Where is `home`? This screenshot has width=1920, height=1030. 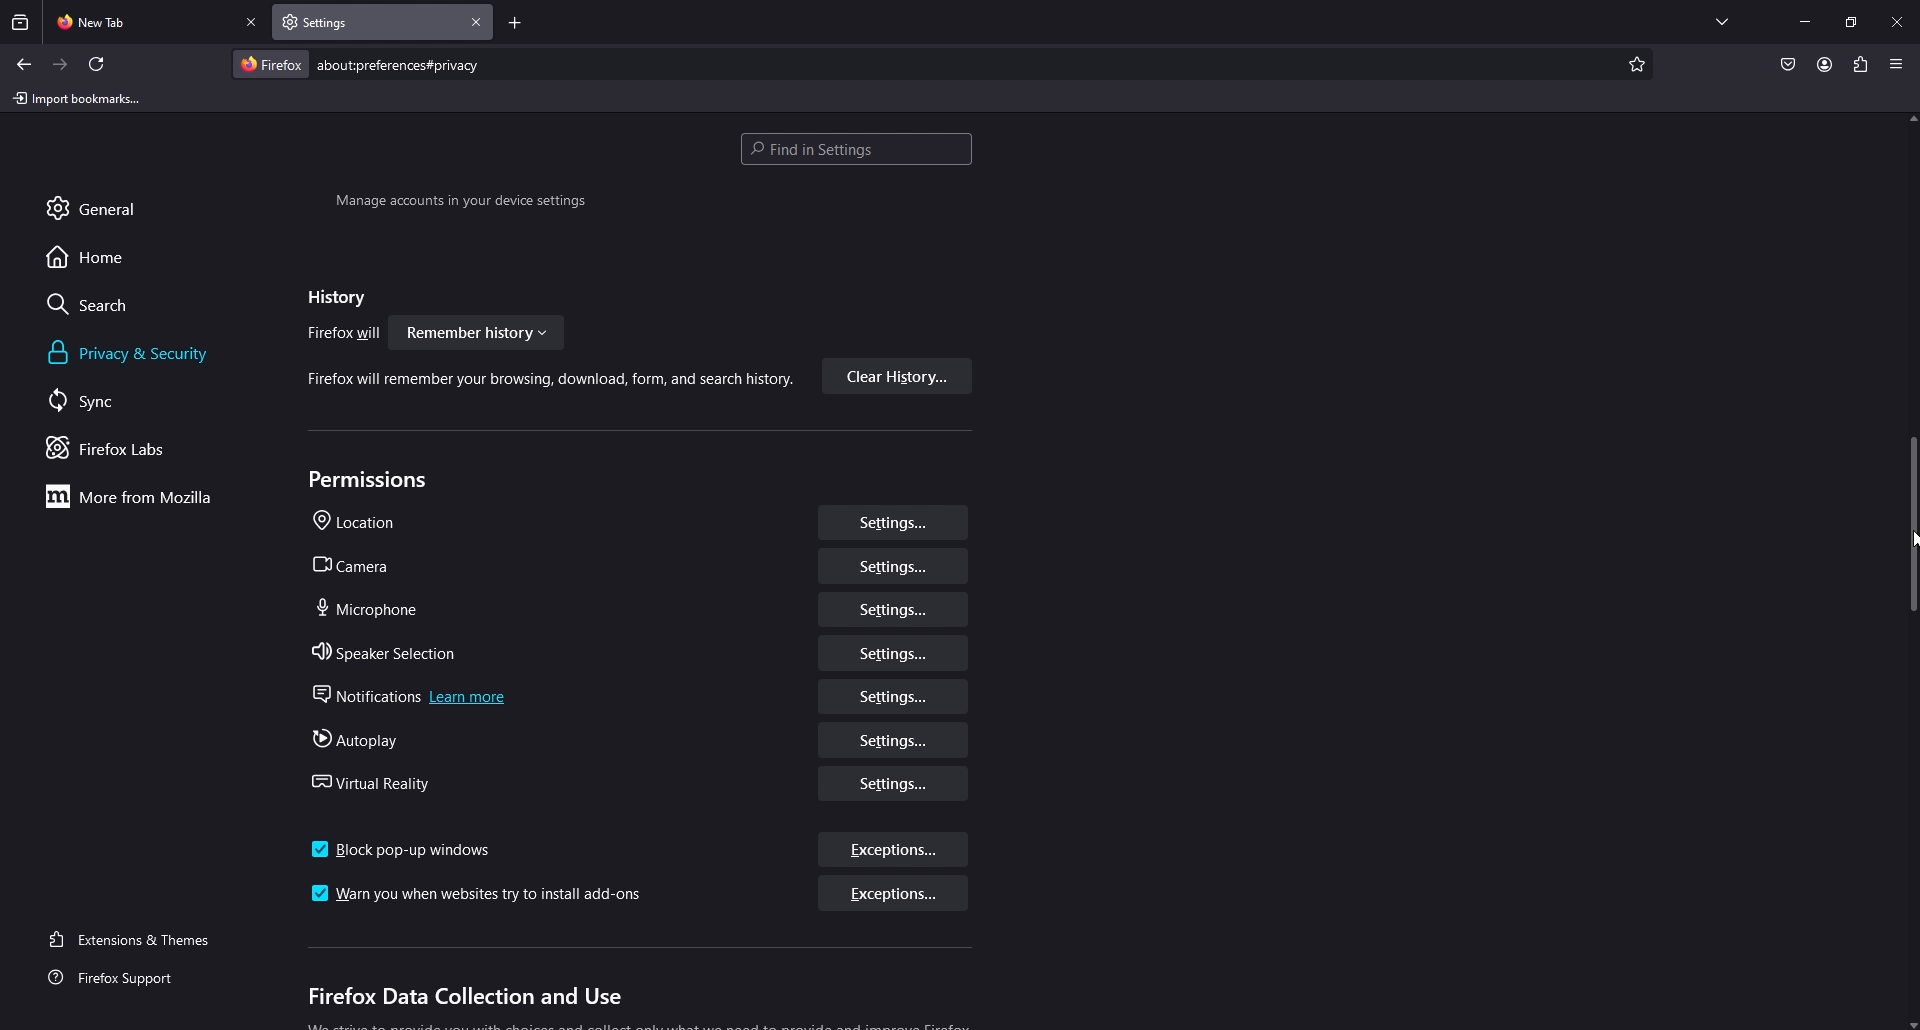
home is located at coordinates (103, 256).